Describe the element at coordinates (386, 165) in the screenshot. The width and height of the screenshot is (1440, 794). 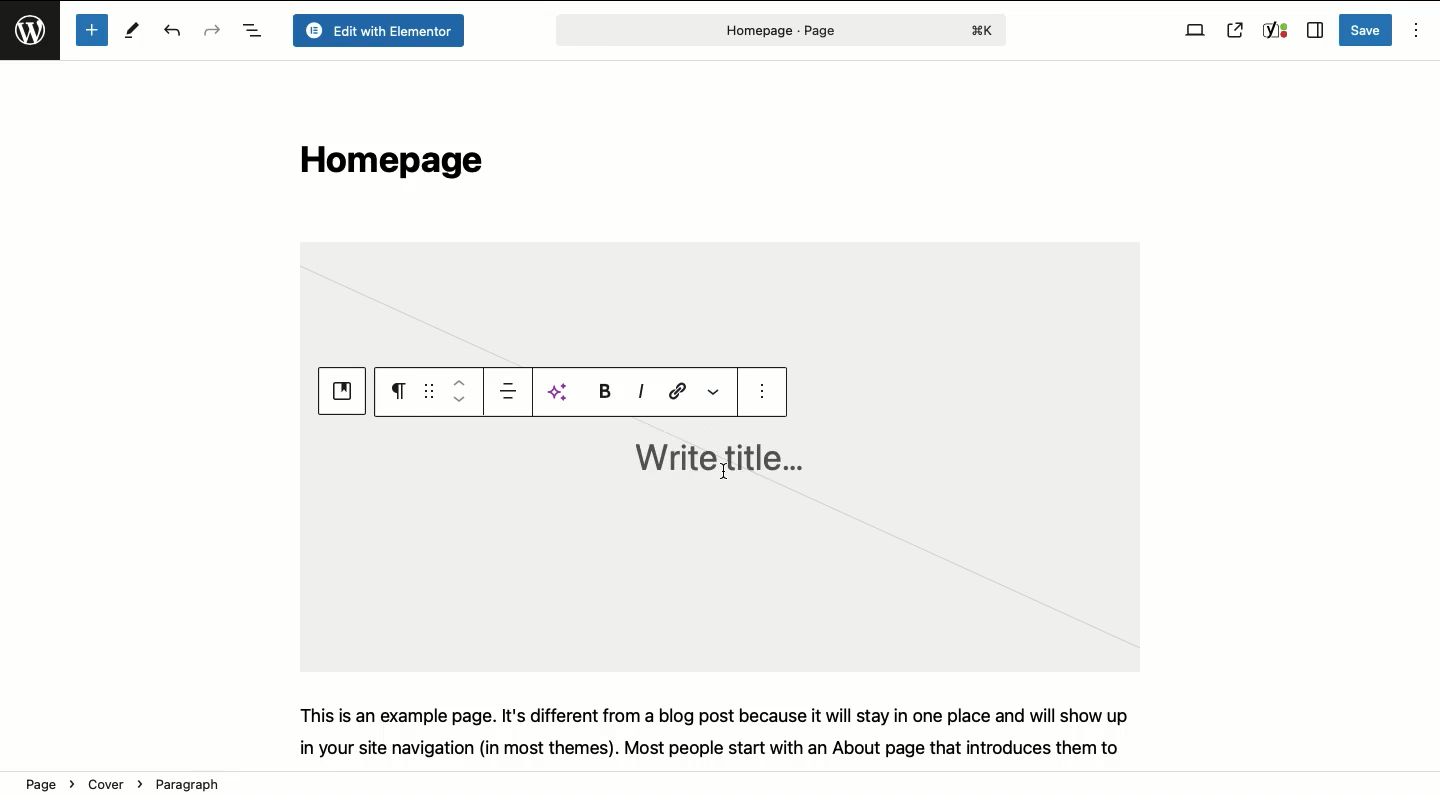
I see `Homepage` at that location.